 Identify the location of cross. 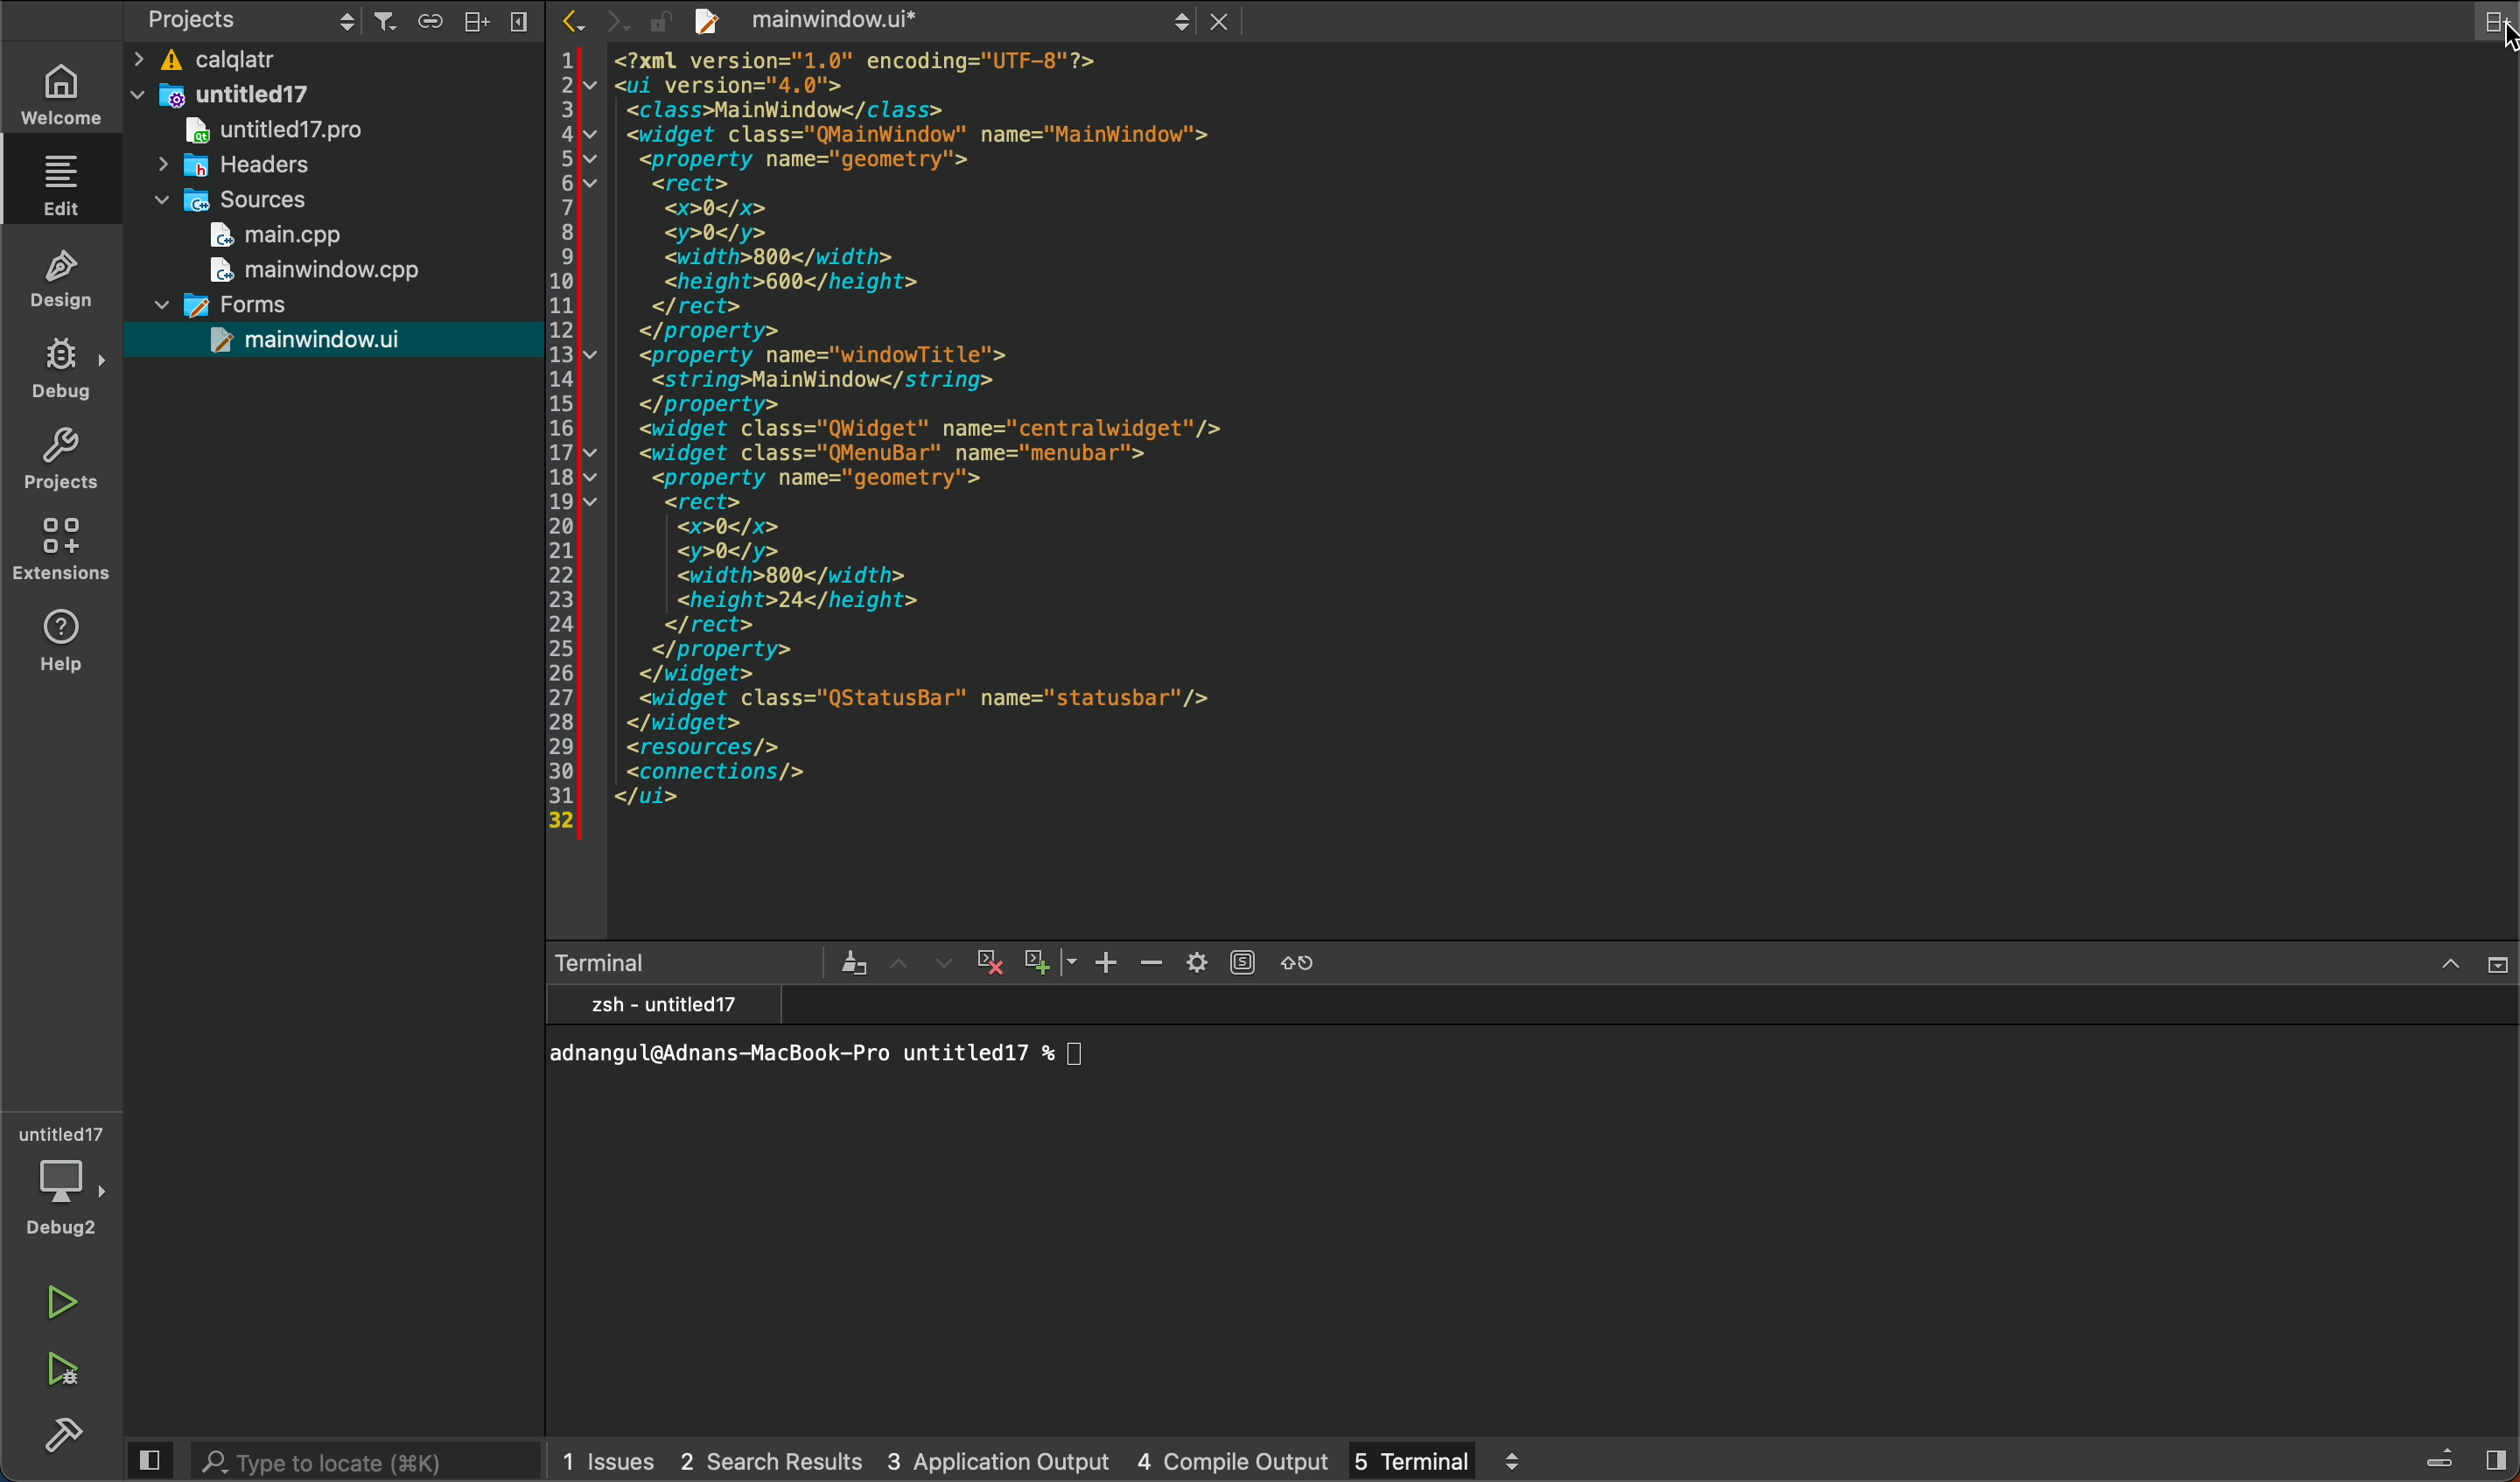
(986, 963).